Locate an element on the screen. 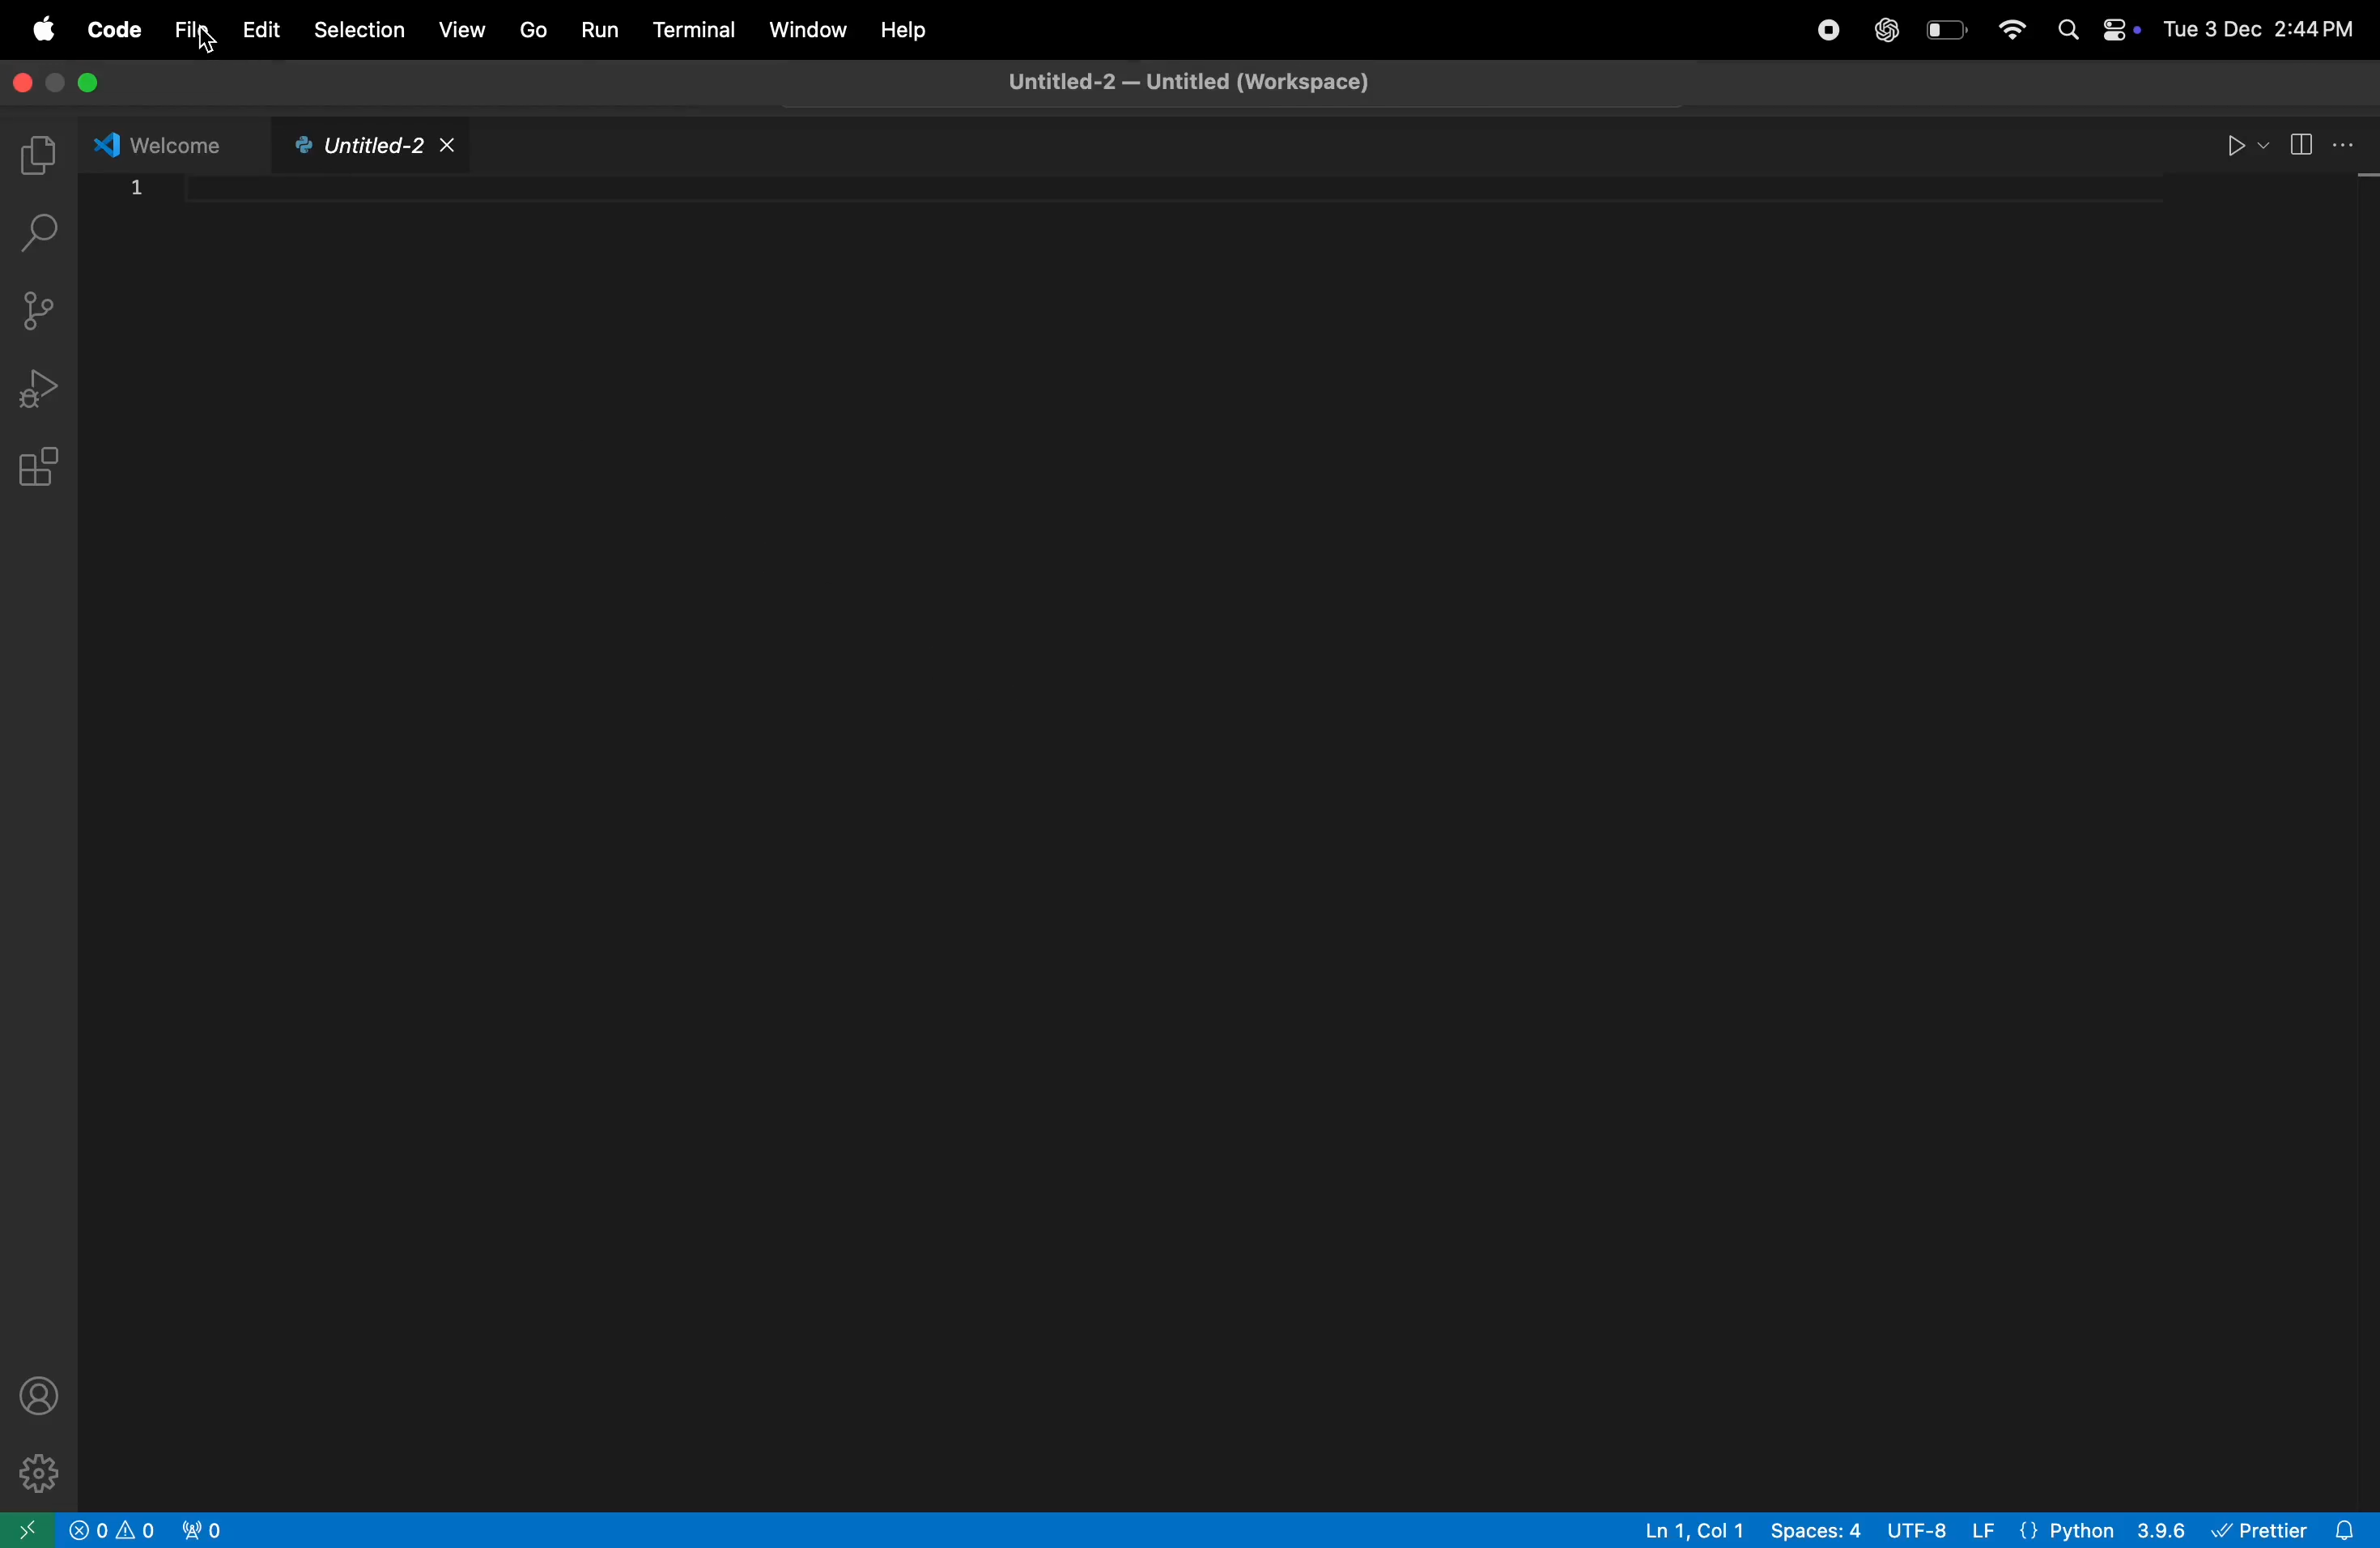  code is located at coordinates (117, 28).